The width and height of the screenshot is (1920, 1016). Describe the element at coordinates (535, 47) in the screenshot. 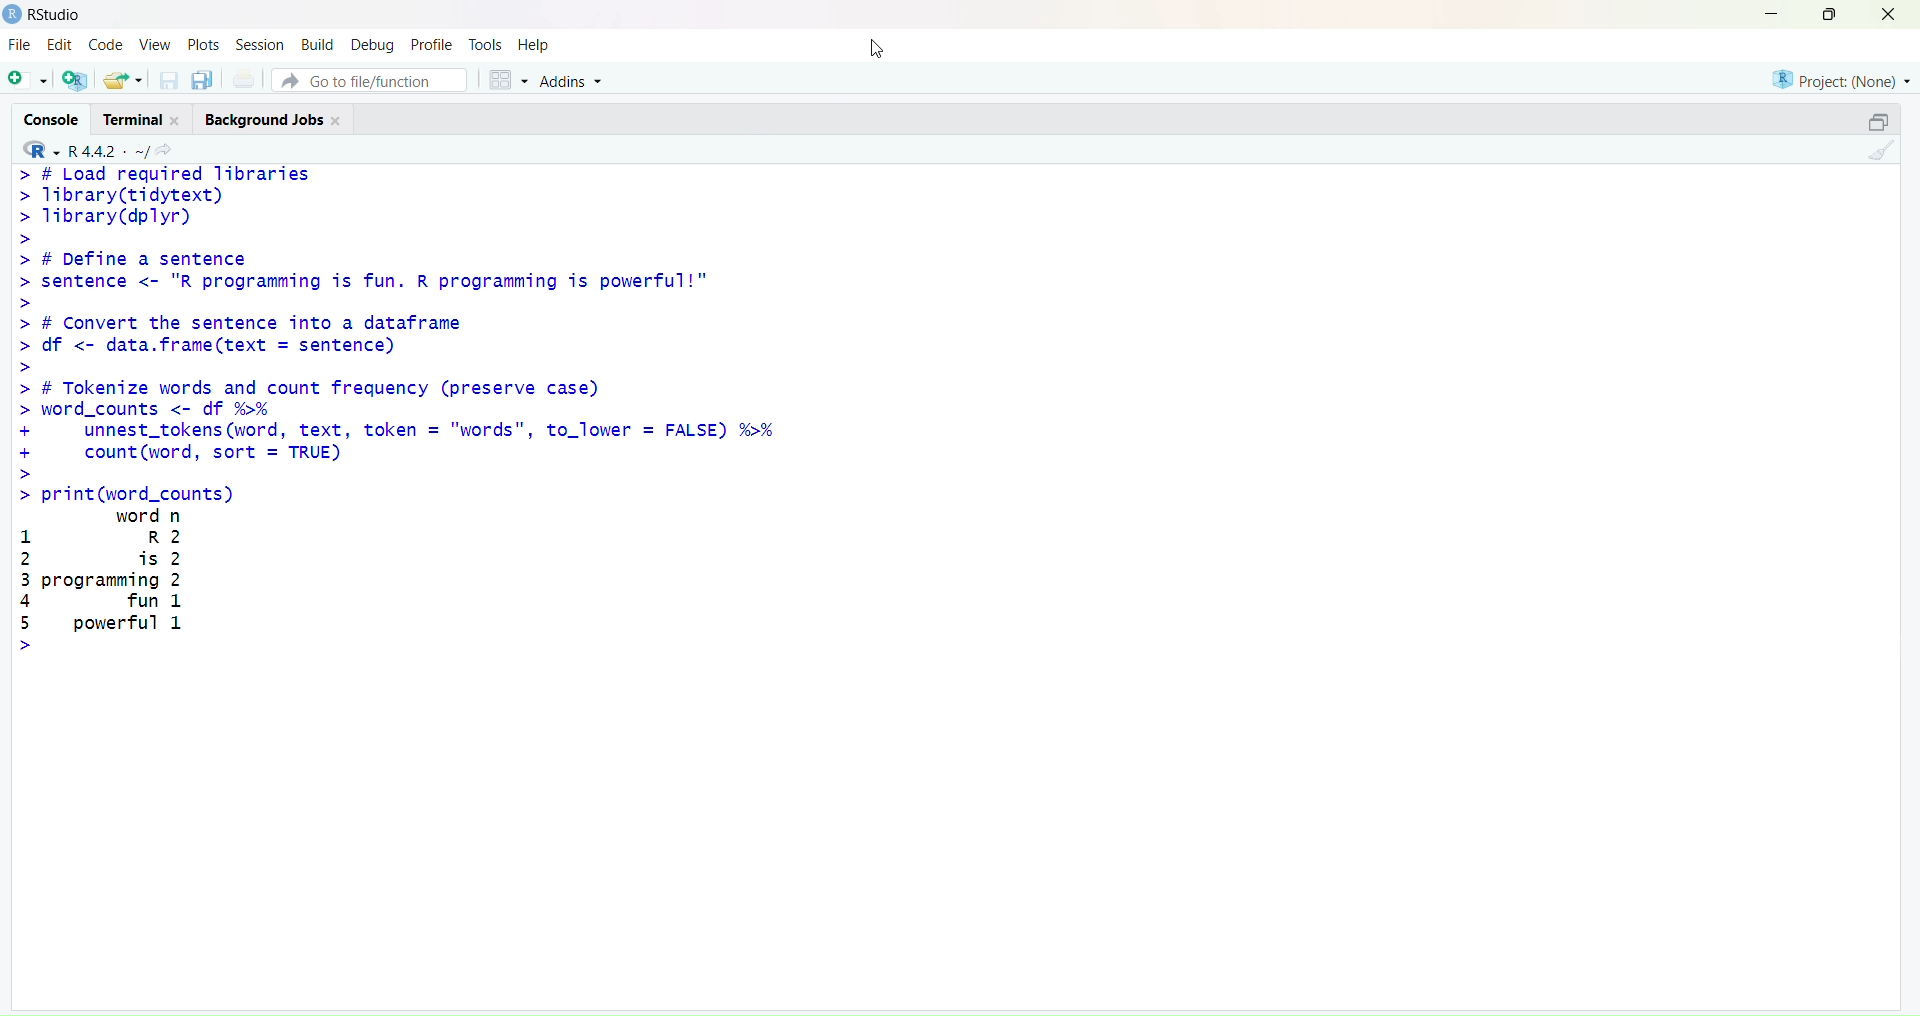

I see `help` at that location.